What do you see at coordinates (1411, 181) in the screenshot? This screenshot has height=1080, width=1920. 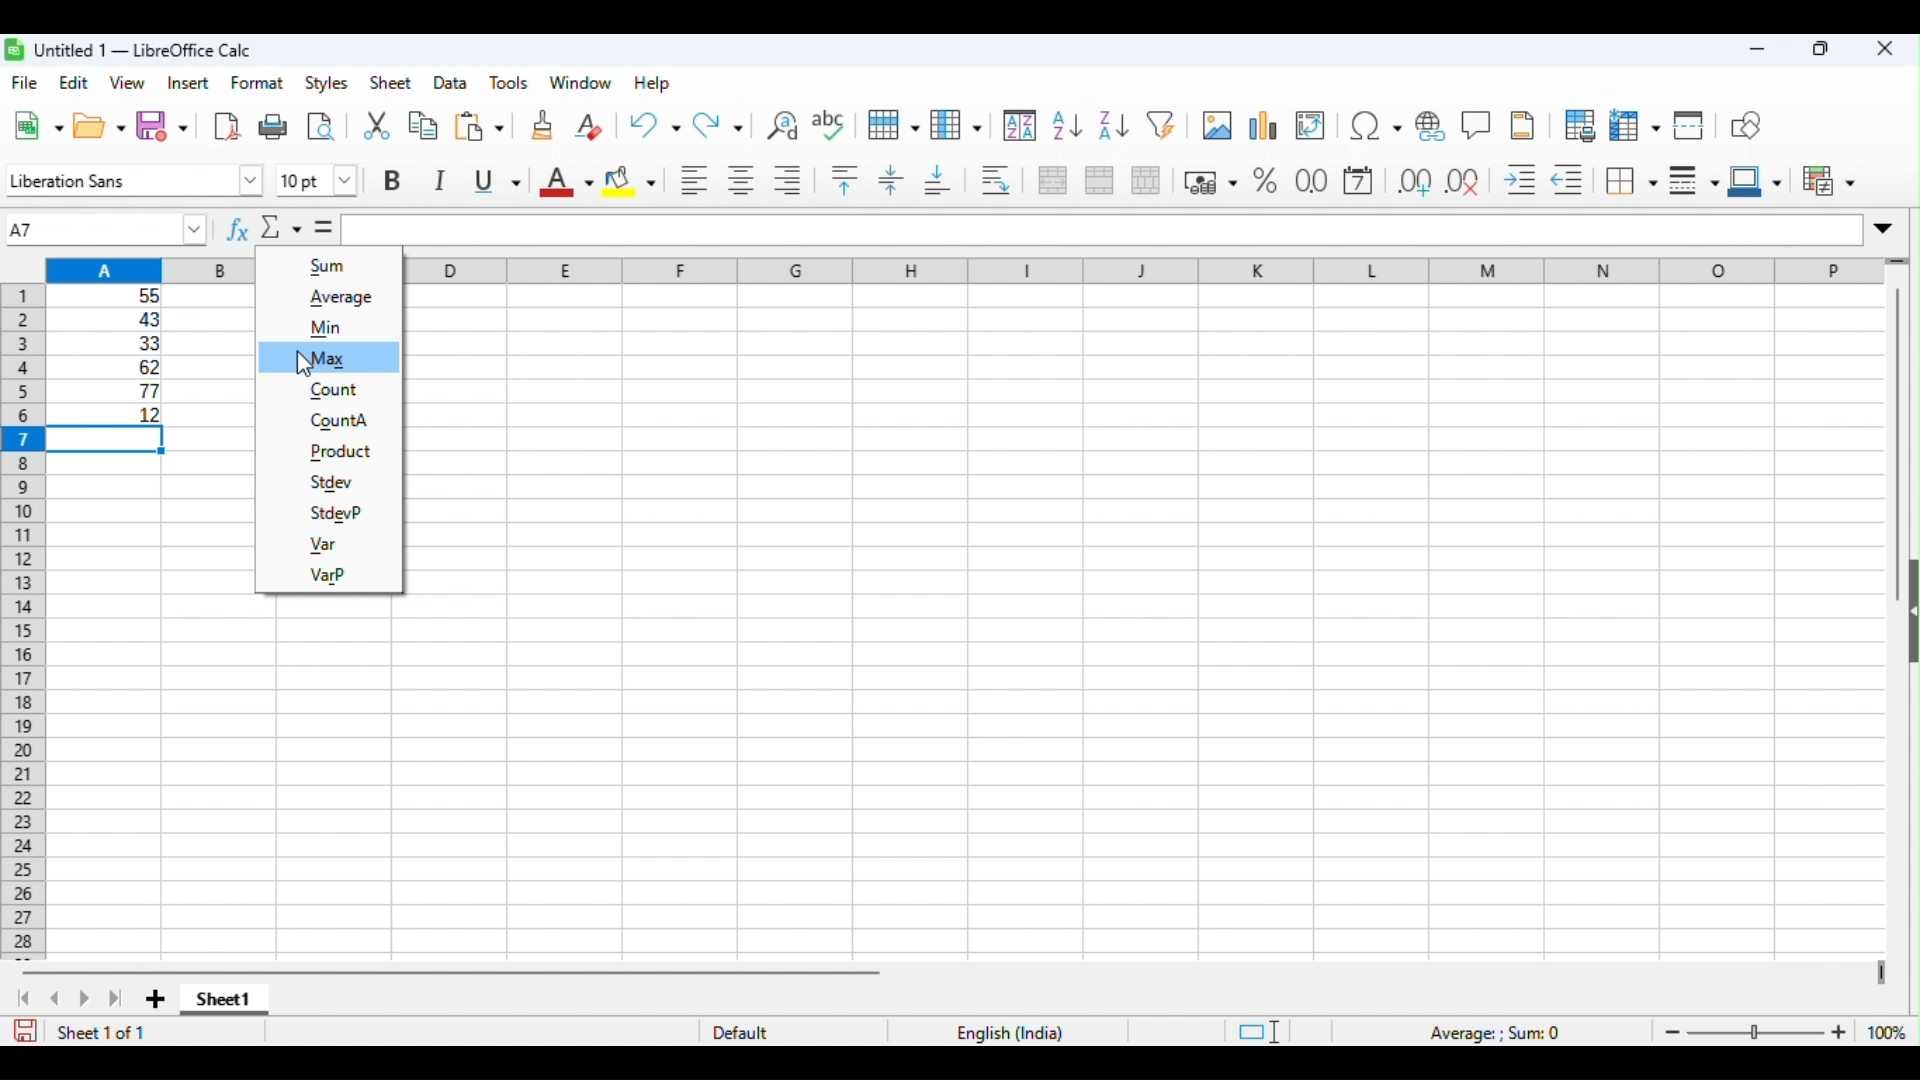 I see `add decimal place` at bounding box center [1411, 181].